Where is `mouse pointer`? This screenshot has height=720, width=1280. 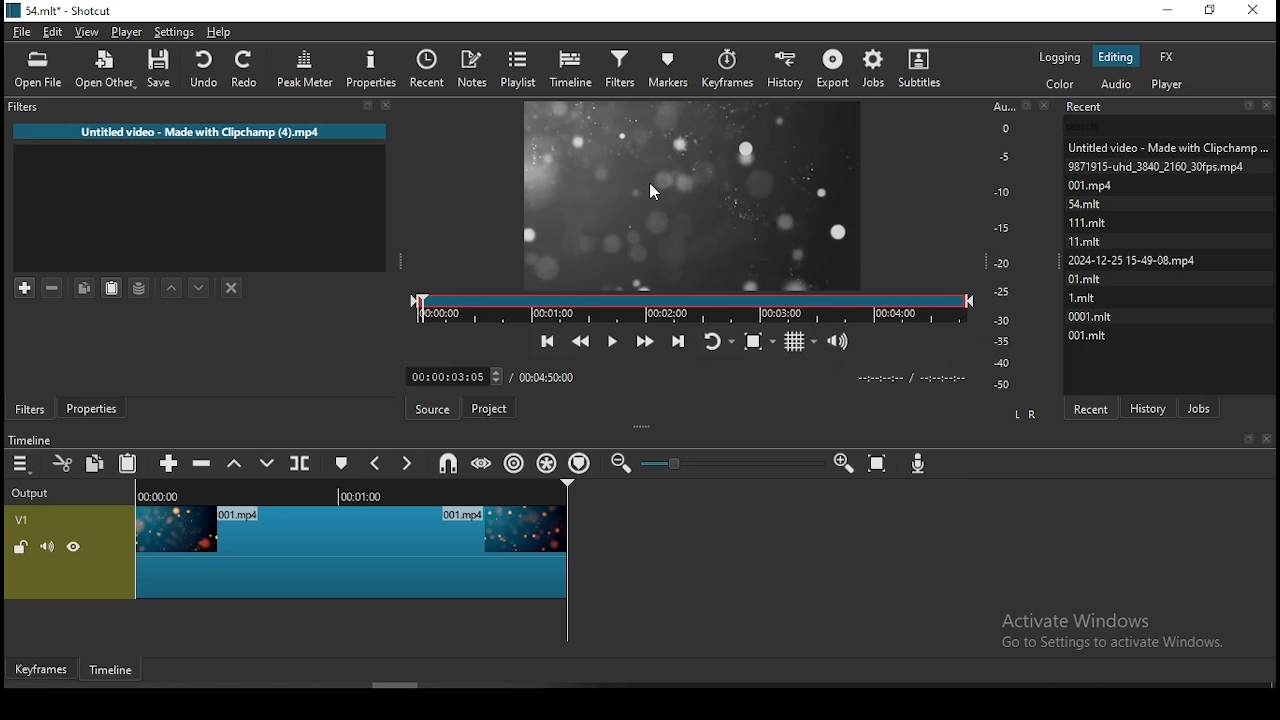 mouse pointer is located at coordinates (658, 192).